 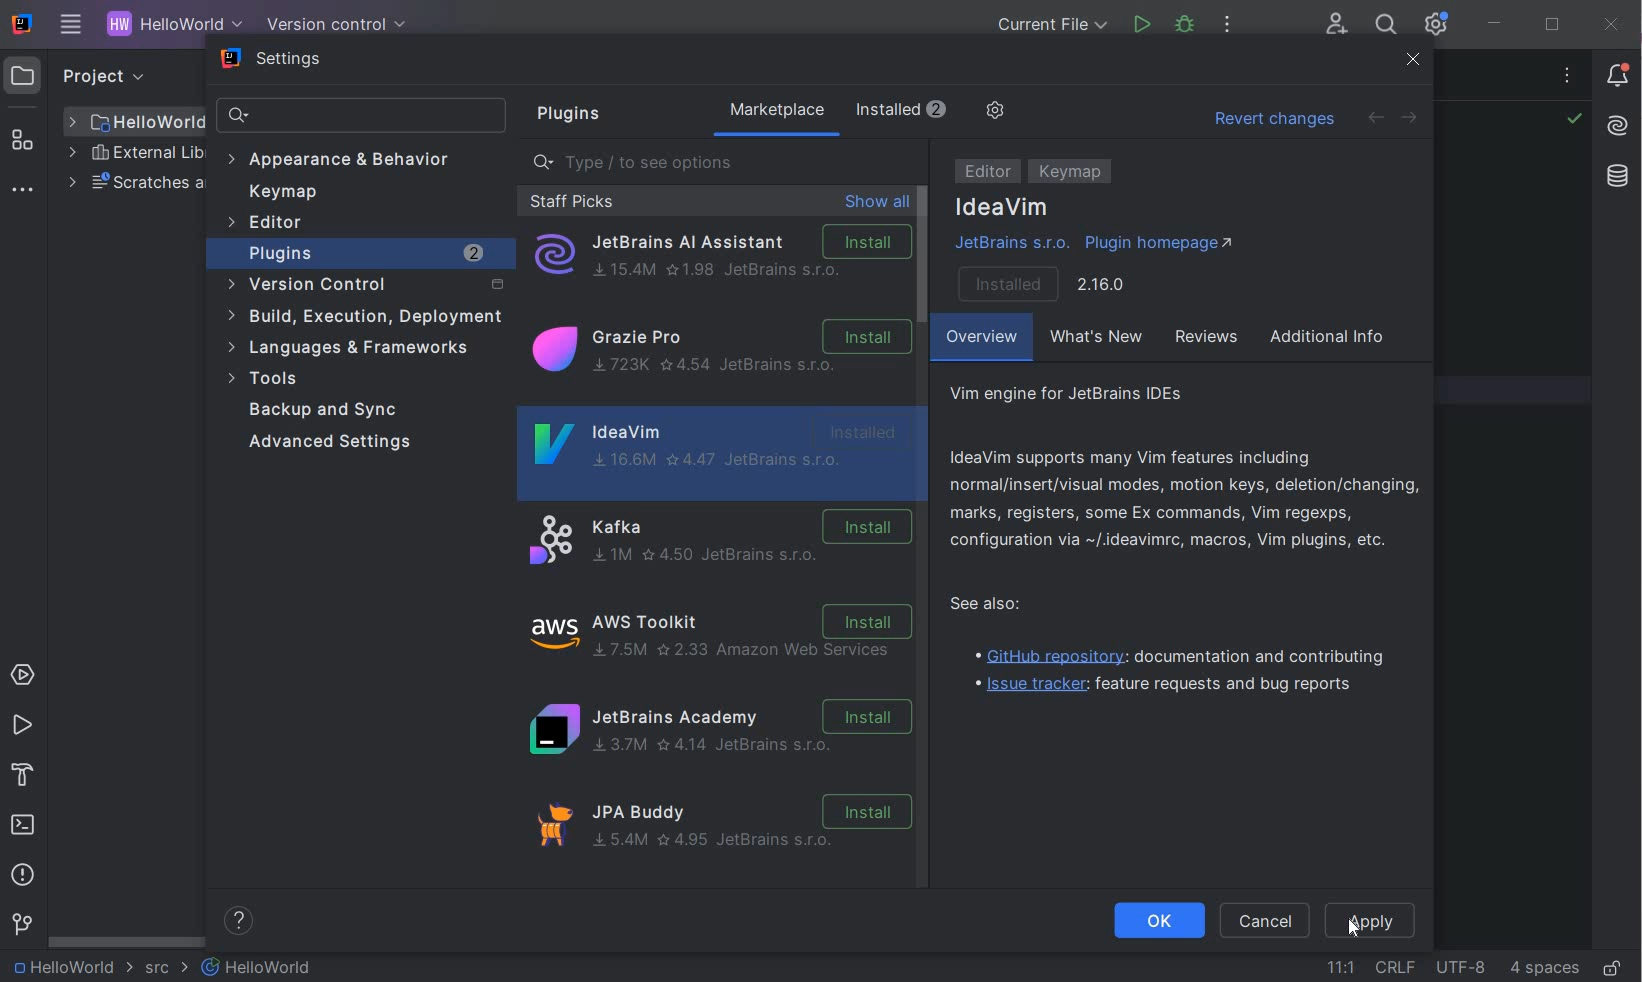 What do you see at coordinates (998, 606) in the screenshot?
I see `see also` at bounding box center [998, 606].